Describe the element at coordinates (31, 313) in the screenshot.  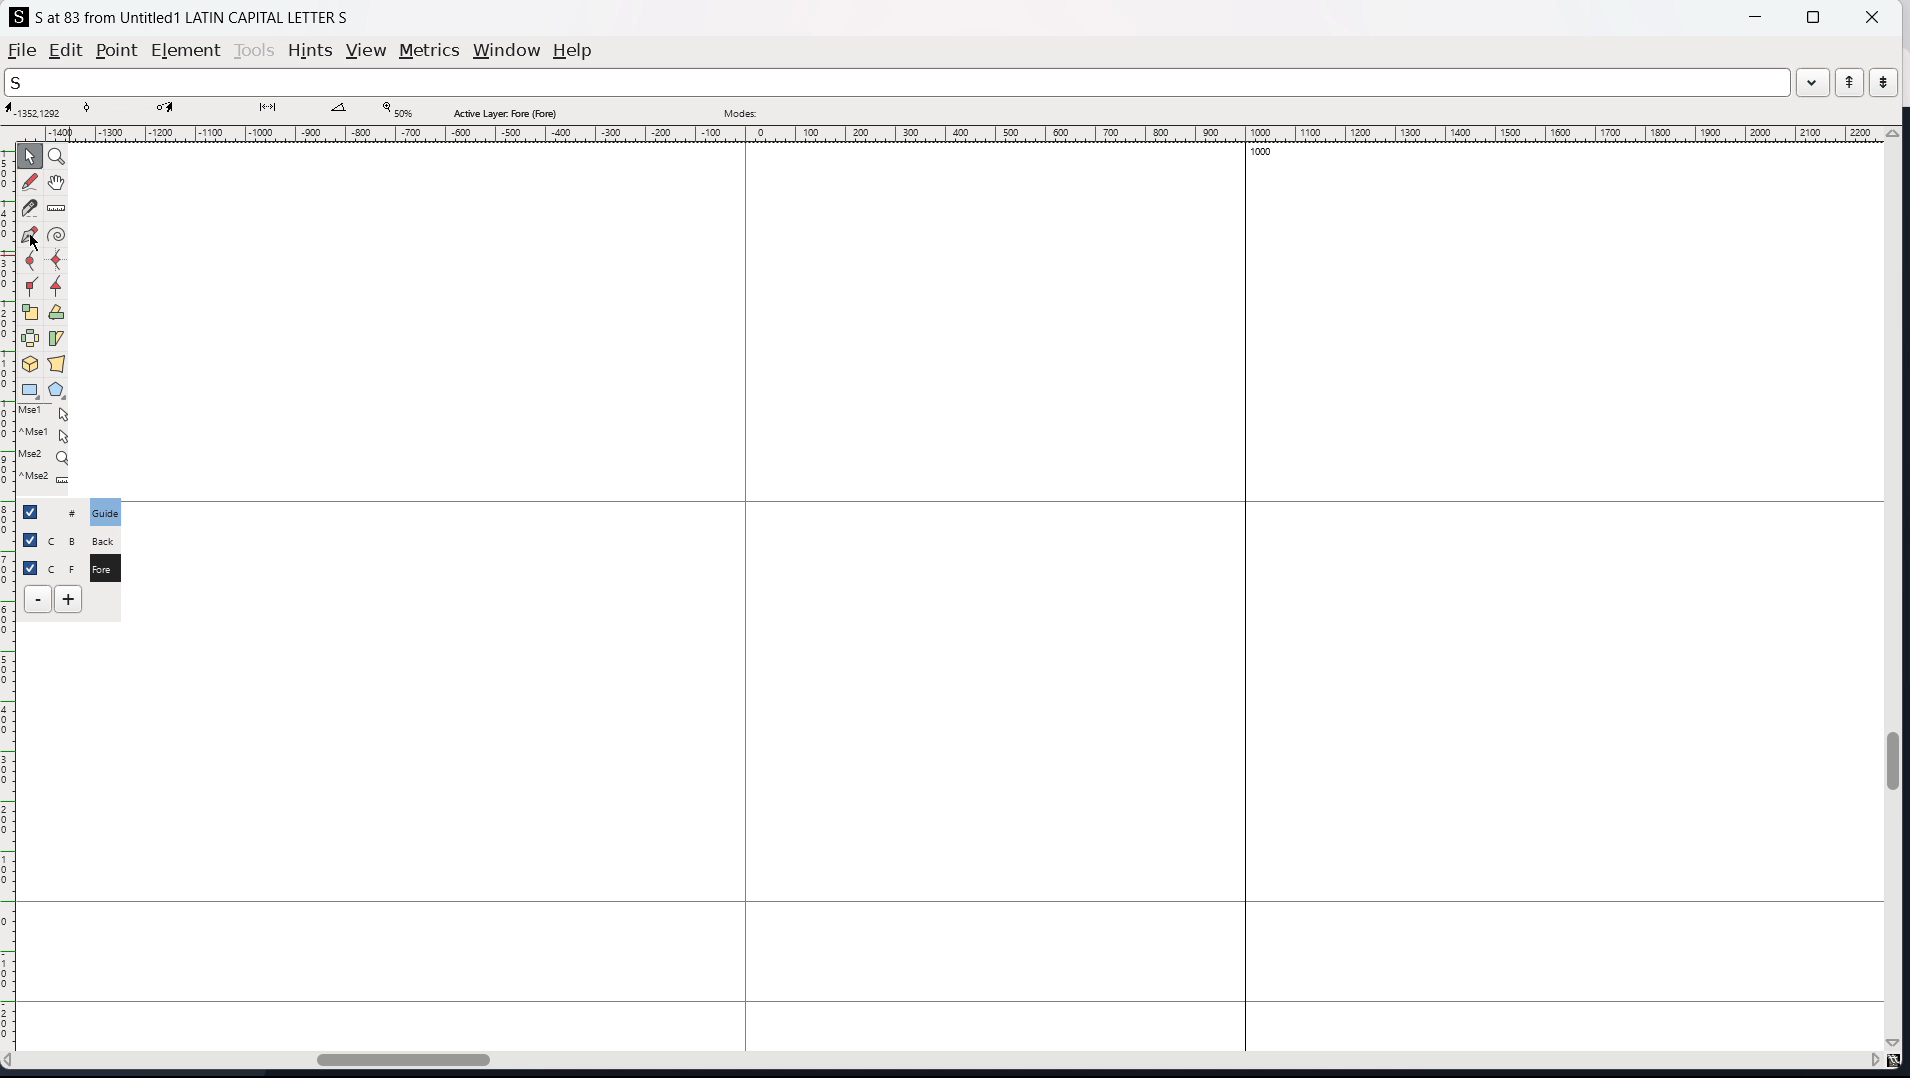
I see `scale the selection` at that location.